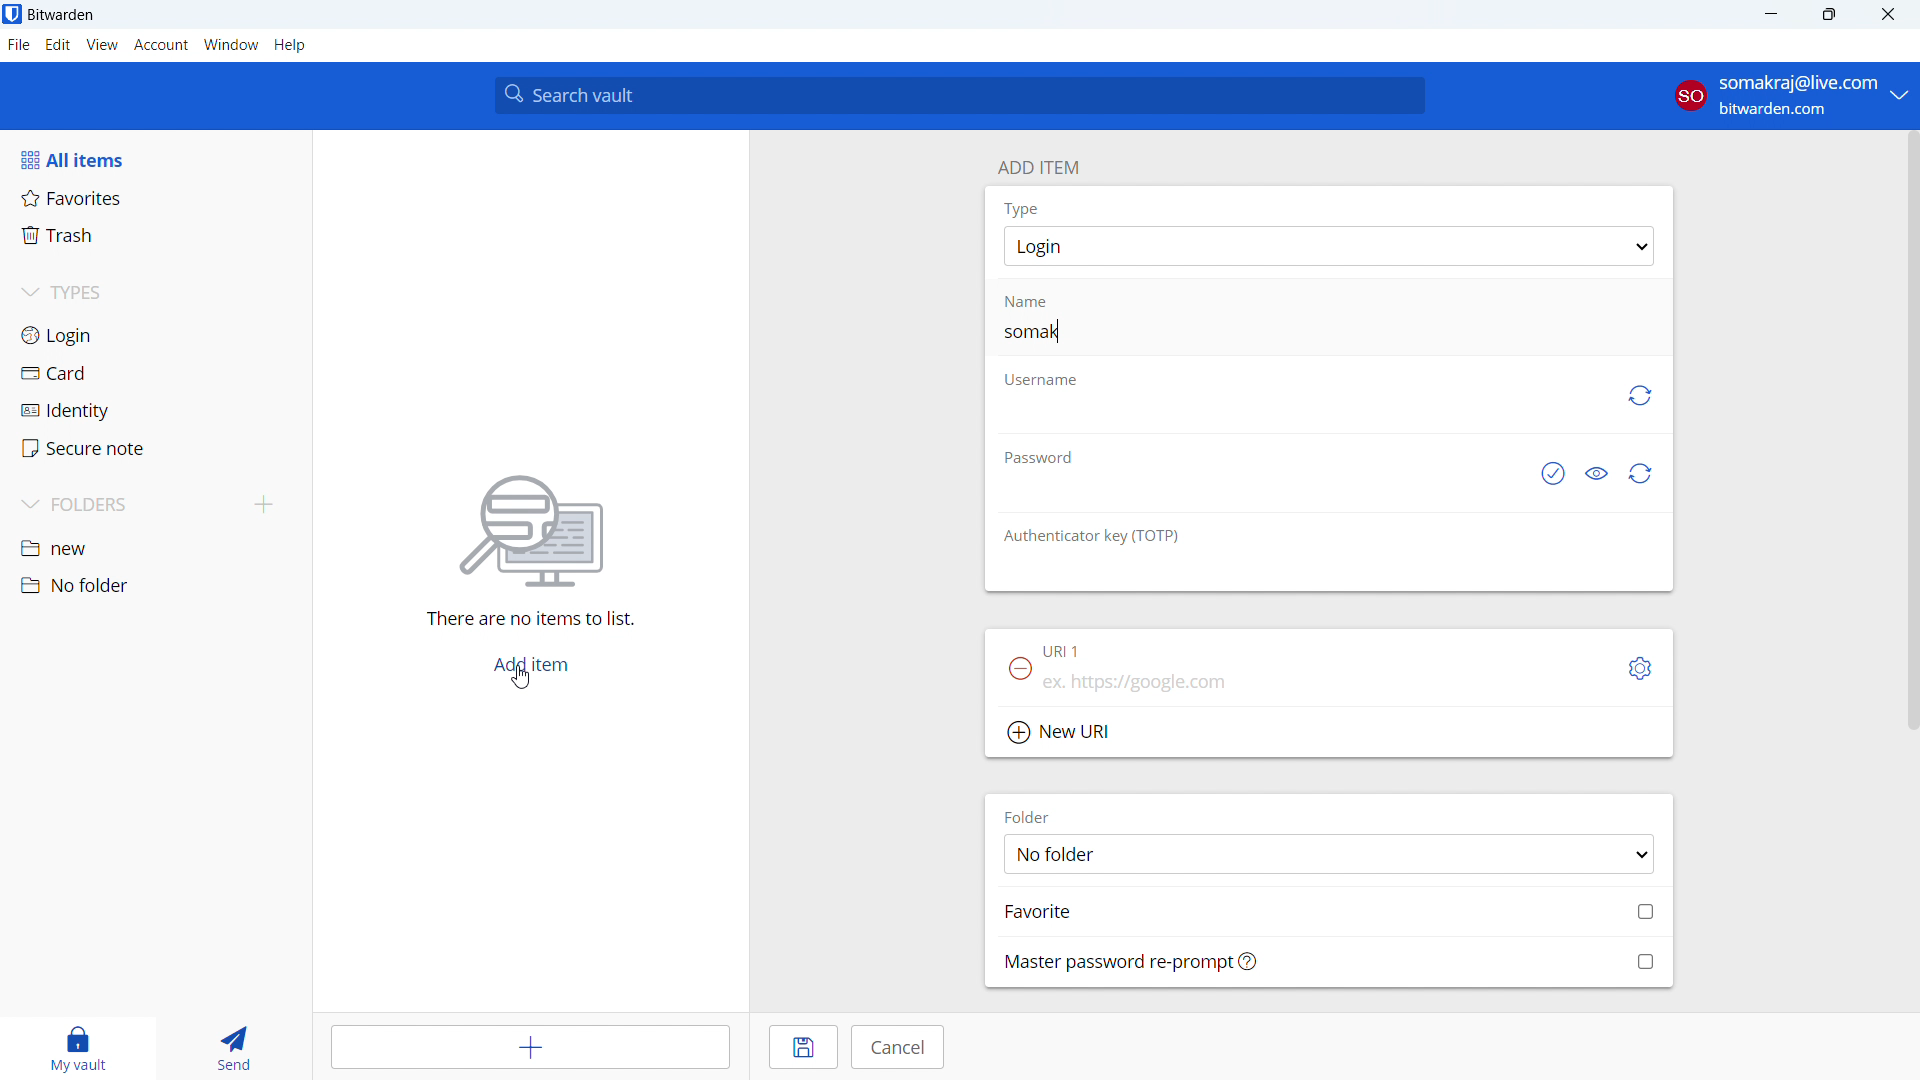 Image resolution: width=1920 pixels, height=1080 pixels. Describe the element at coordinates (19, 45) in the screenshot. I see `file` at that location.